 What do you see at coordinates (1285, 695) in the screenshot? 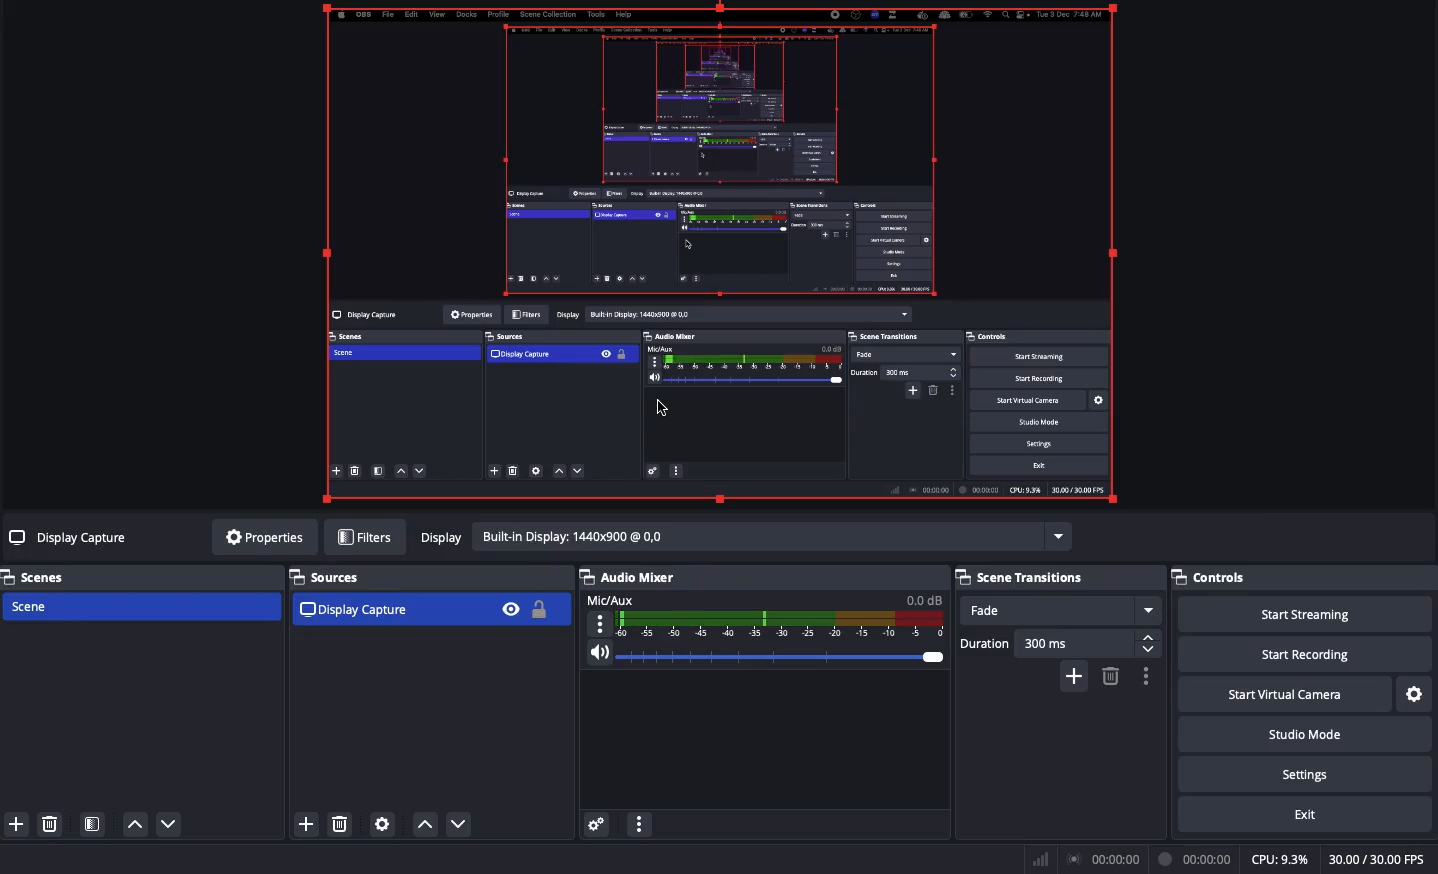
I see `Start virtual camera` at bounding box center [1285, 695].